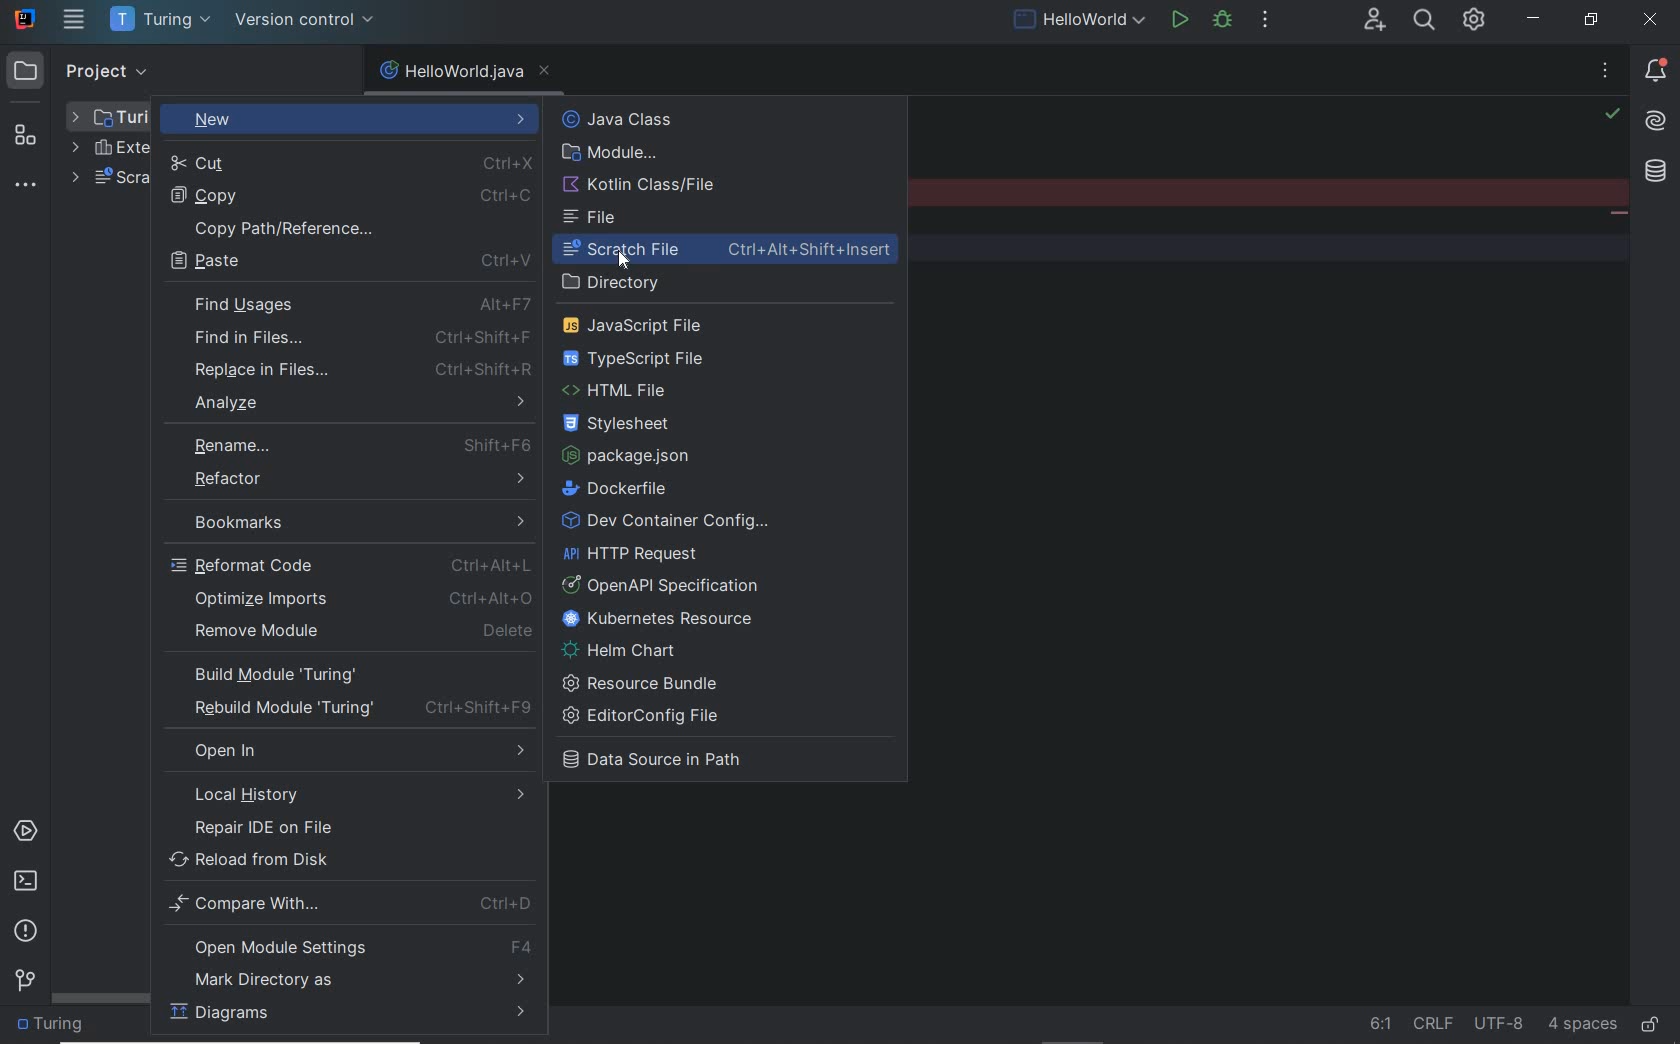 The height and width of the screenshot is (1044, 1680). I want to click on project folder, so click(111, 116).